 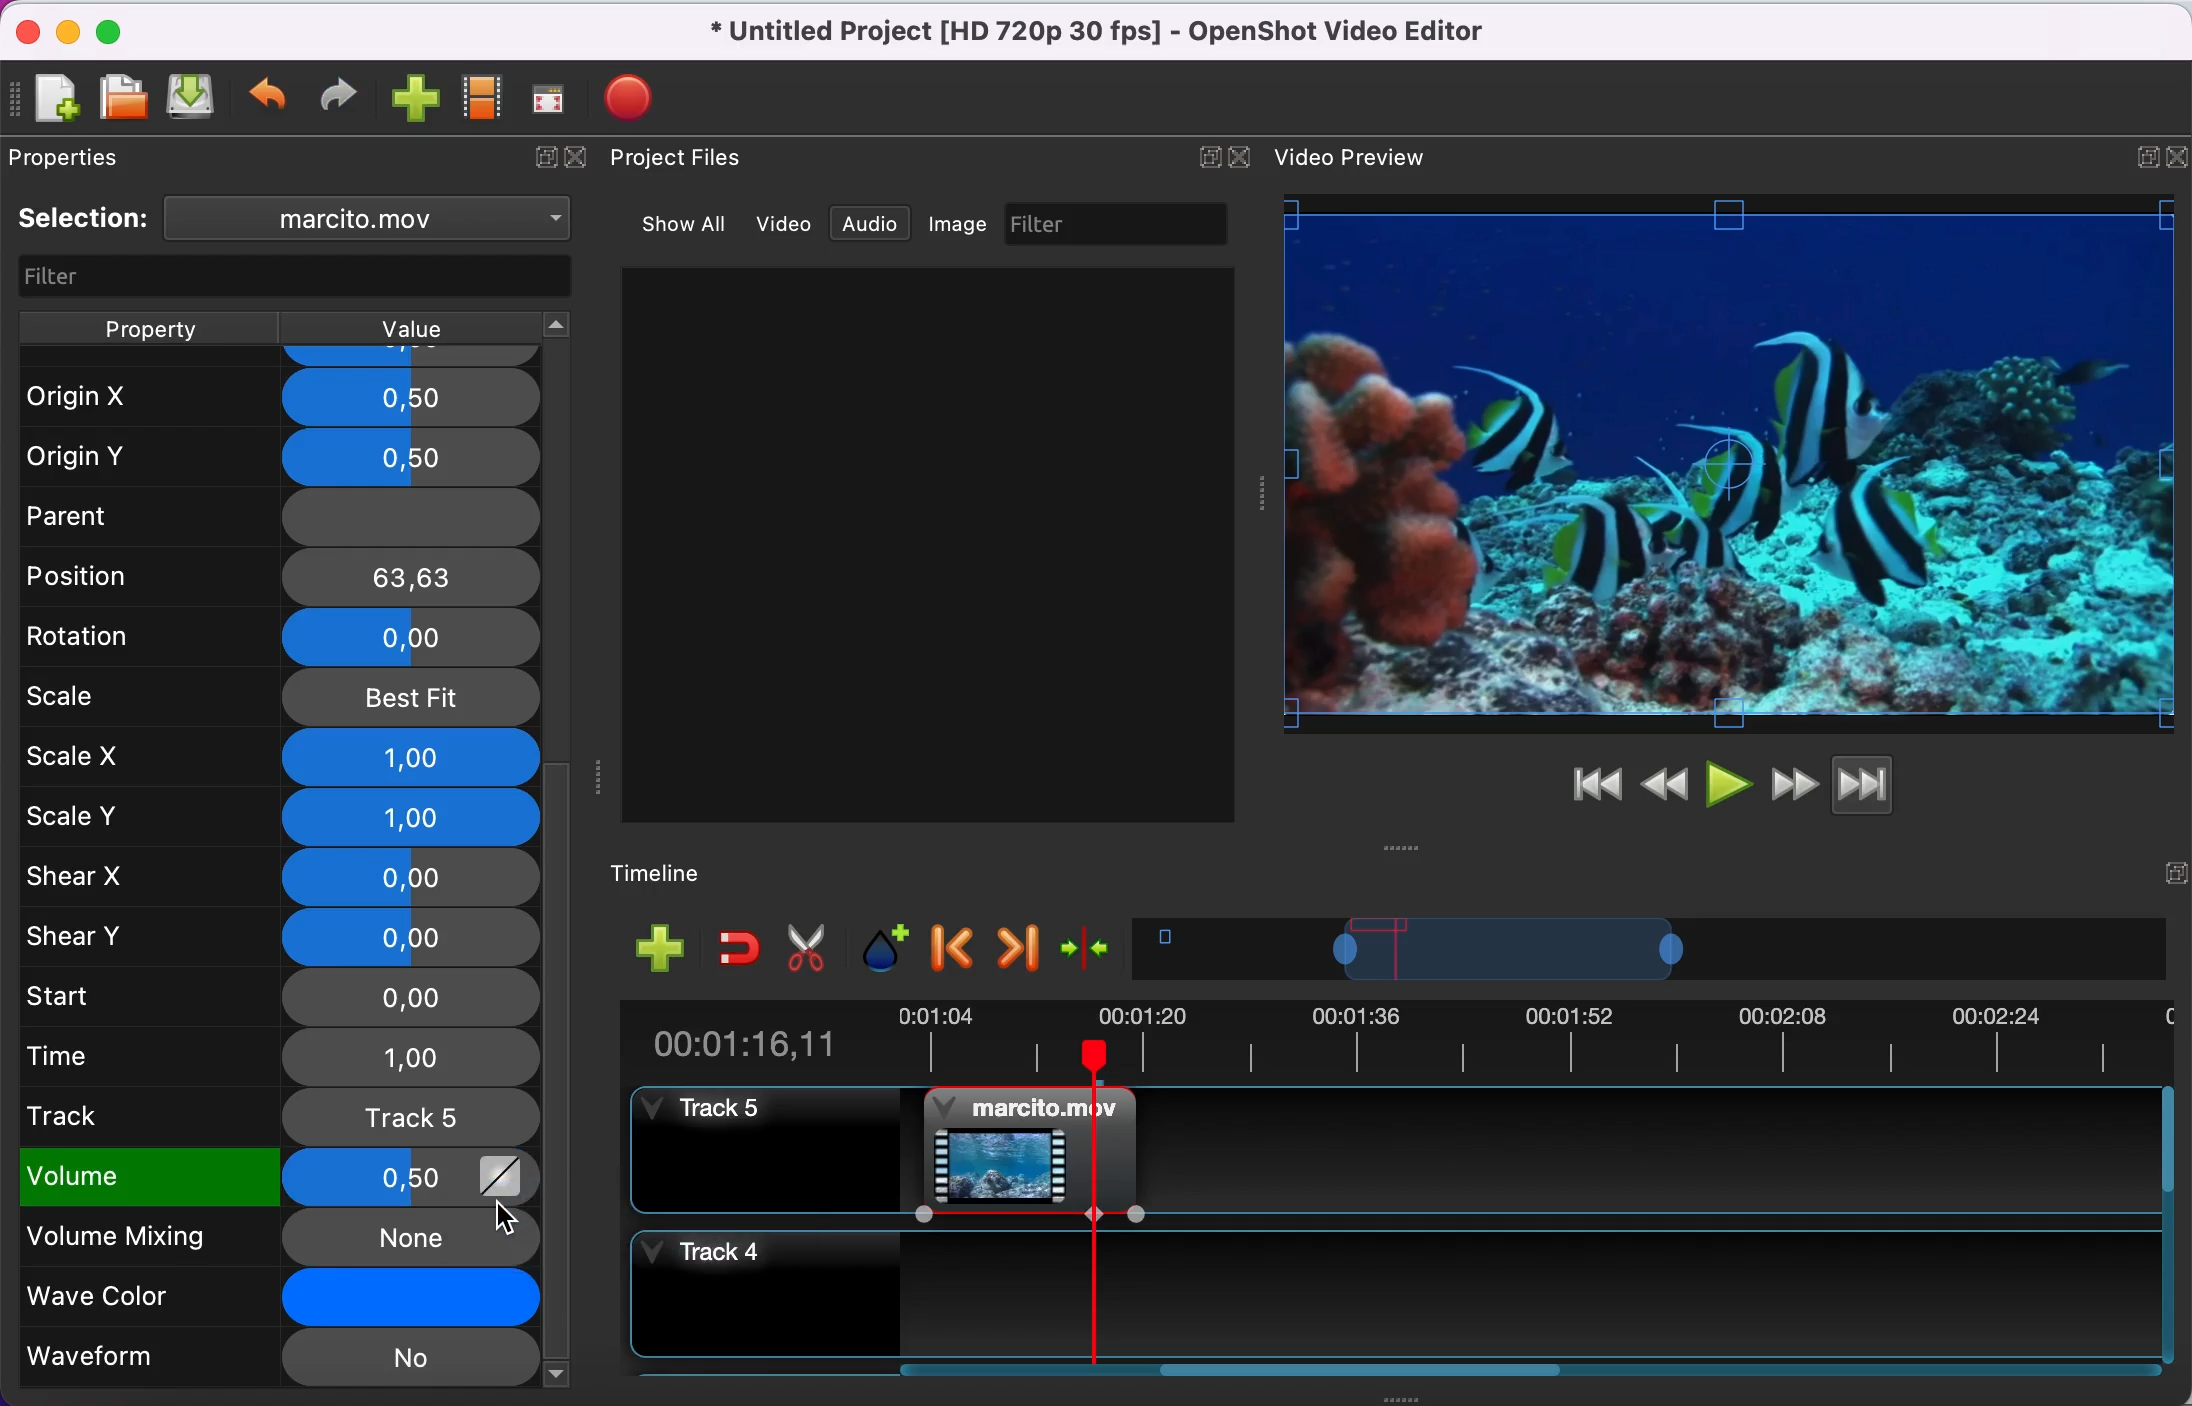 I want to click on track 4, so click(x=1397, y=1286).